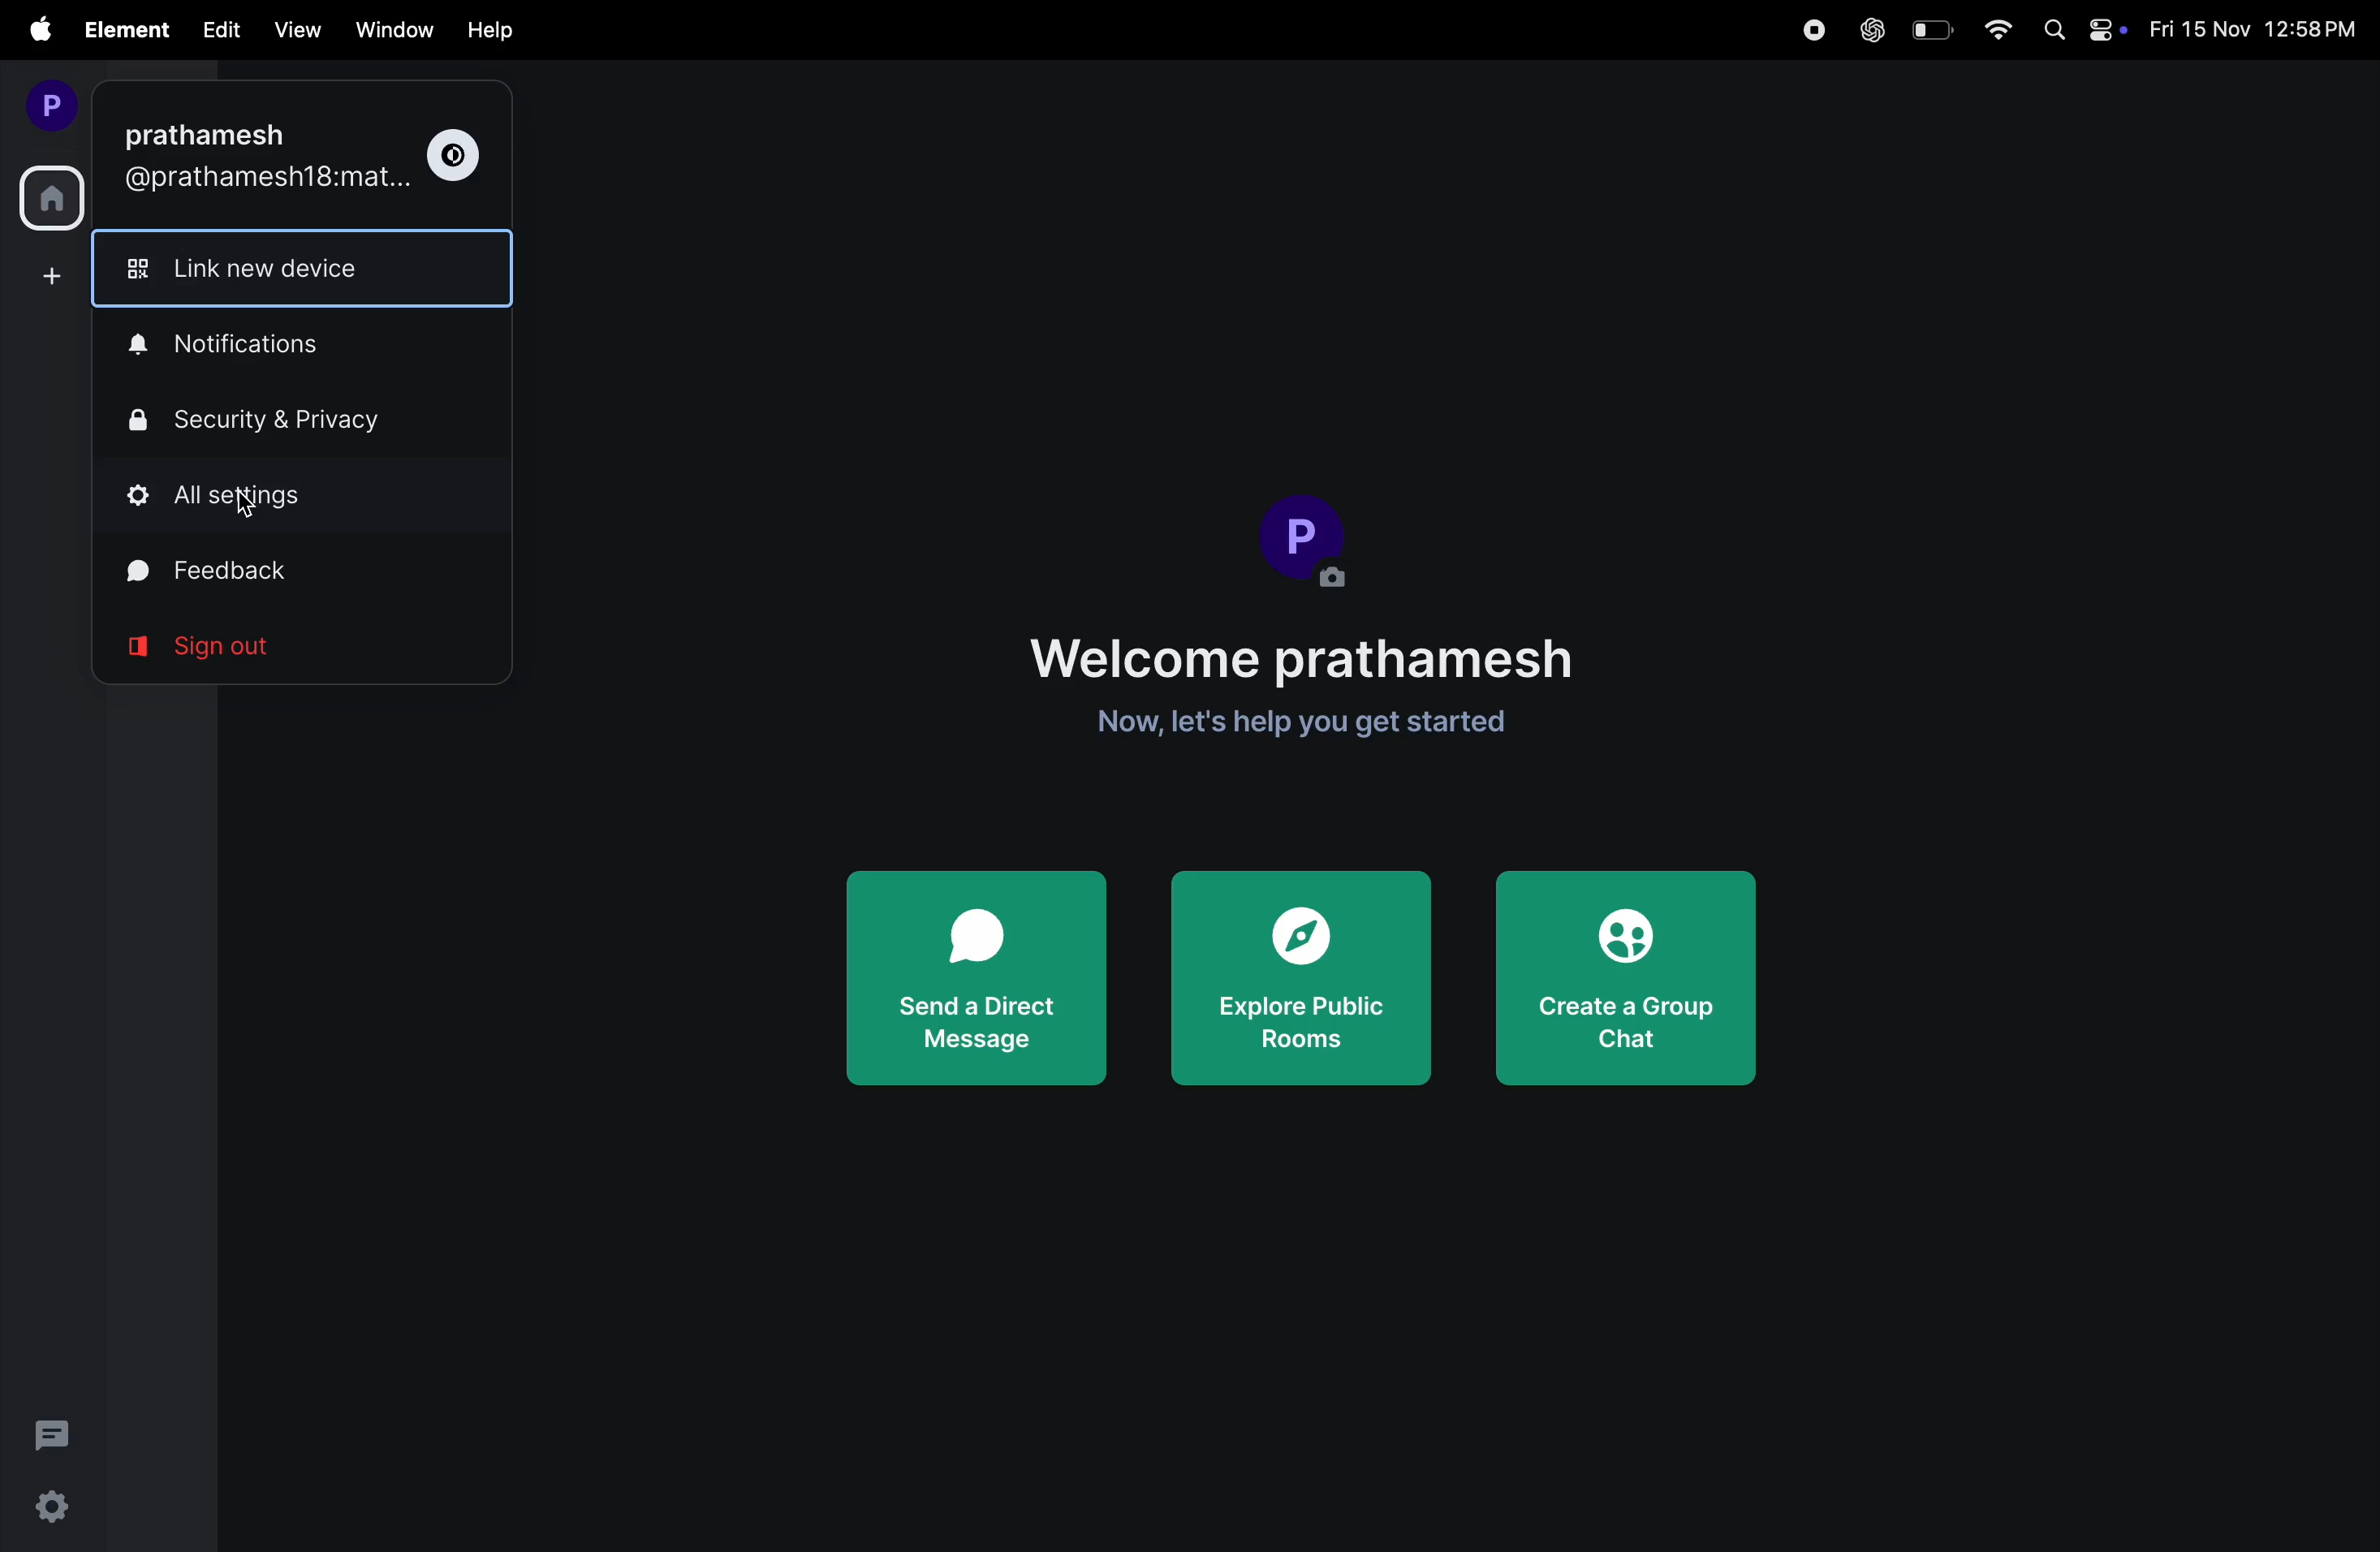 The image size is (2380, 1552). What do you see at coordinates (307, 347) in the screenshot?
I see `notifications` at bounding box center [307, 347].